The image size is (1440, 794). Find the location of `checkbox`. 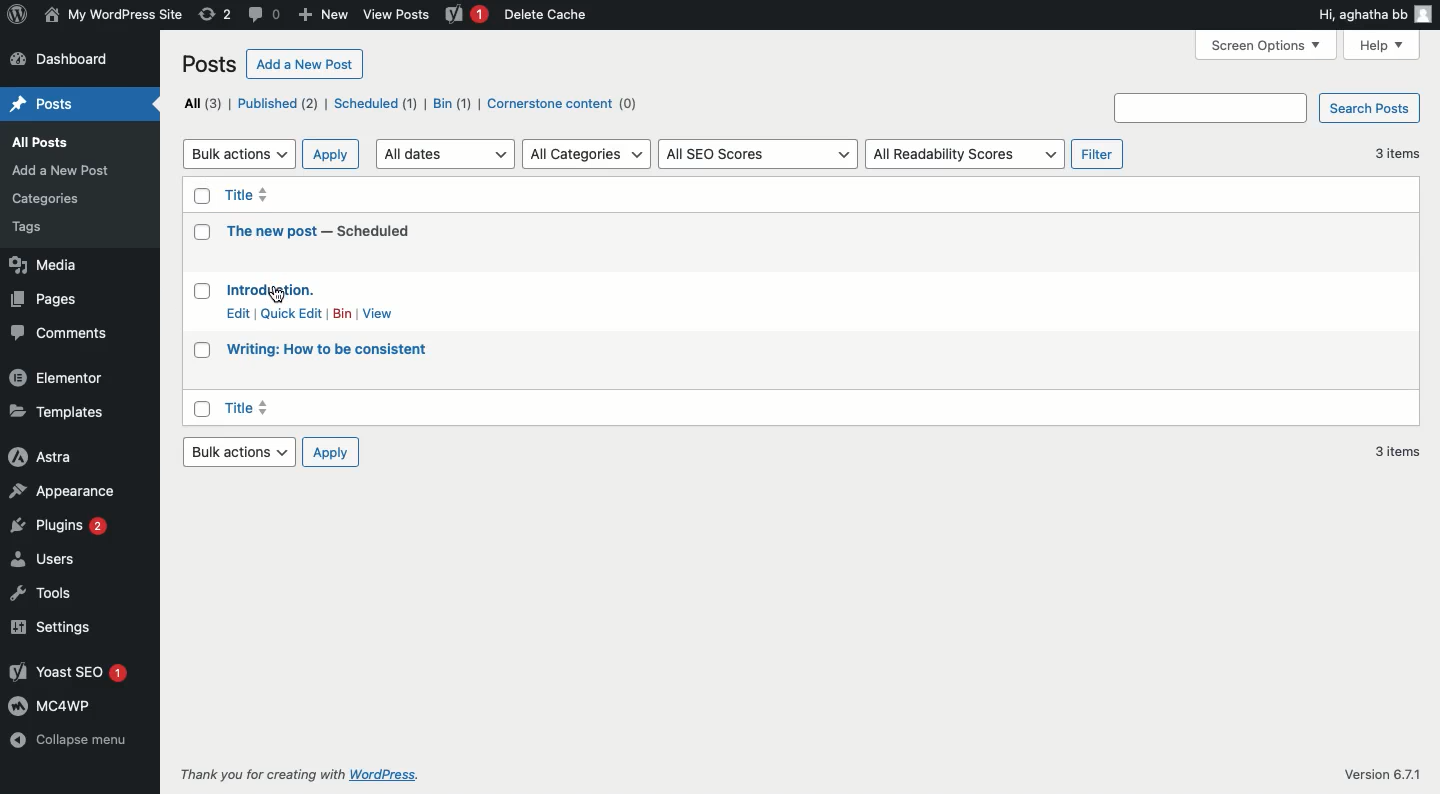

checkbox is located at coordinates (203, 231).